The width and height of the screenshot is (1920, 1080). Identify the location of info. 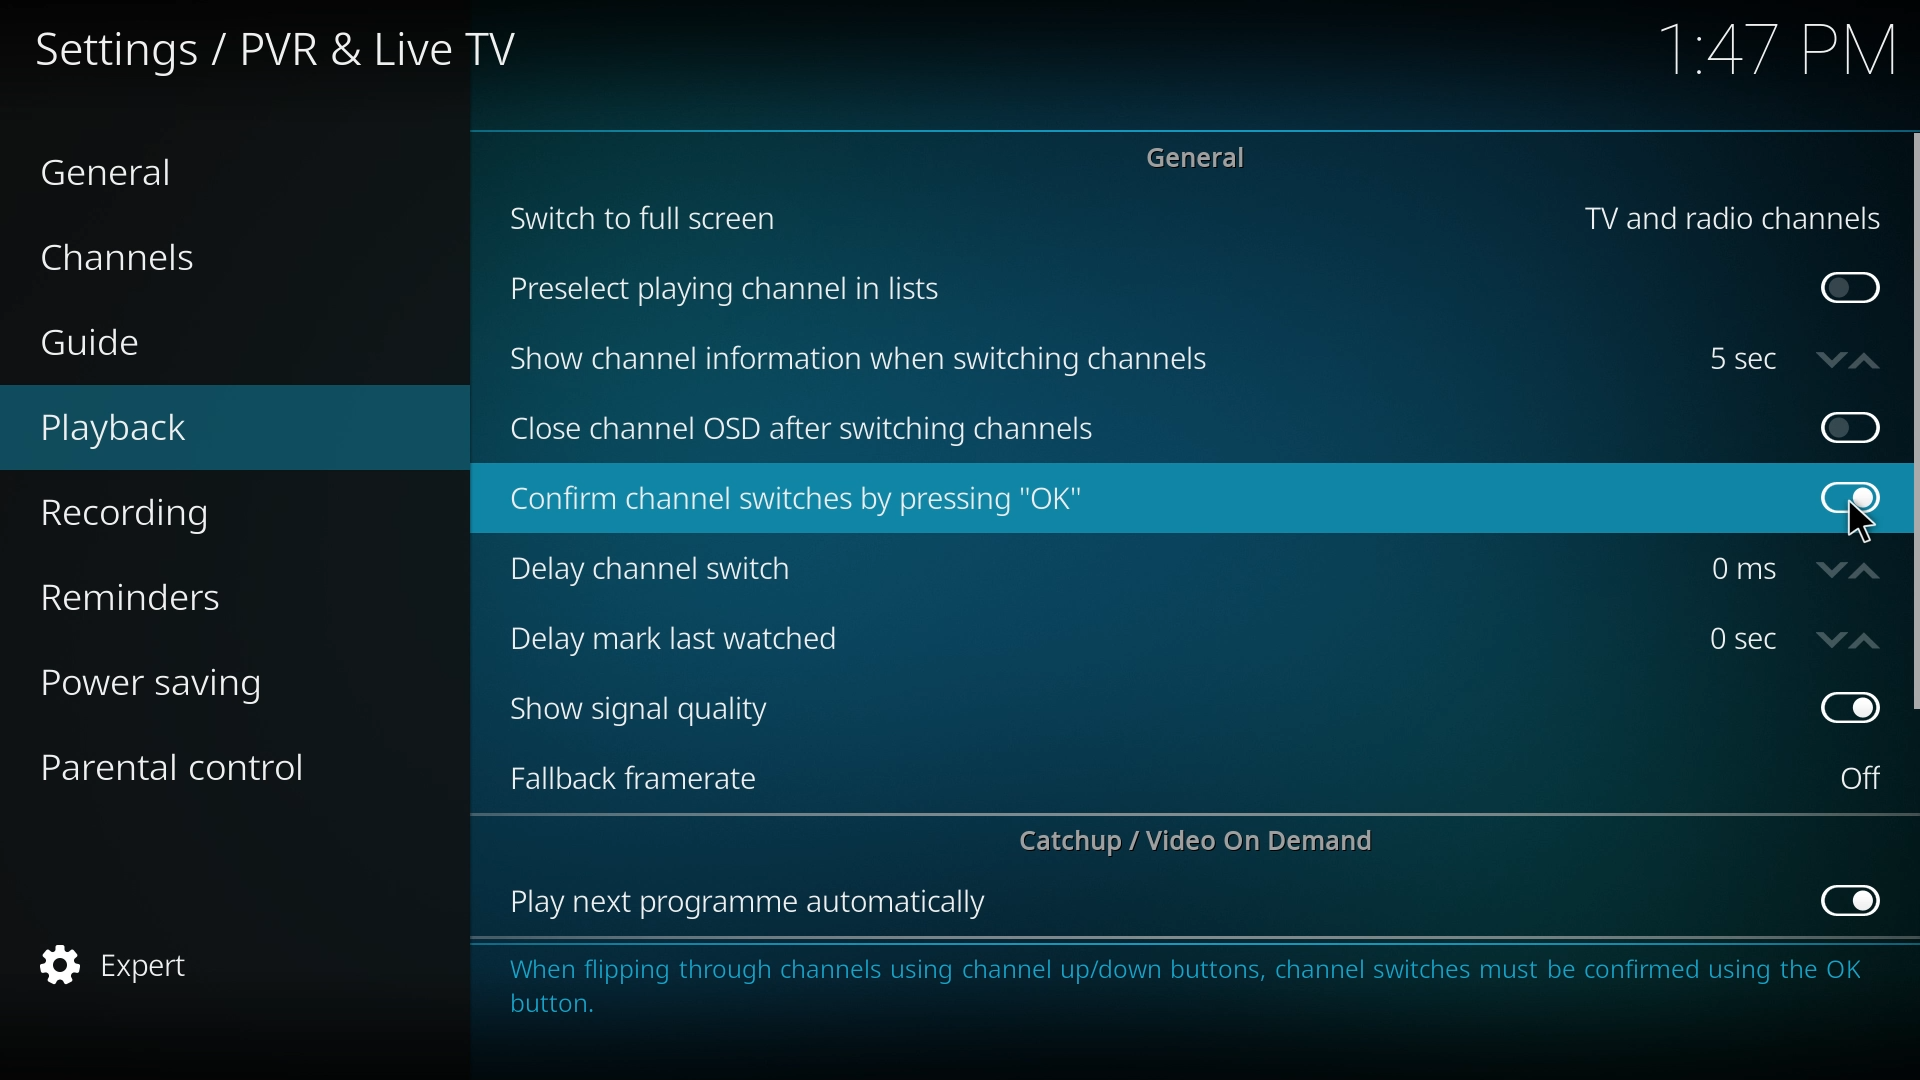
(1182, 981).